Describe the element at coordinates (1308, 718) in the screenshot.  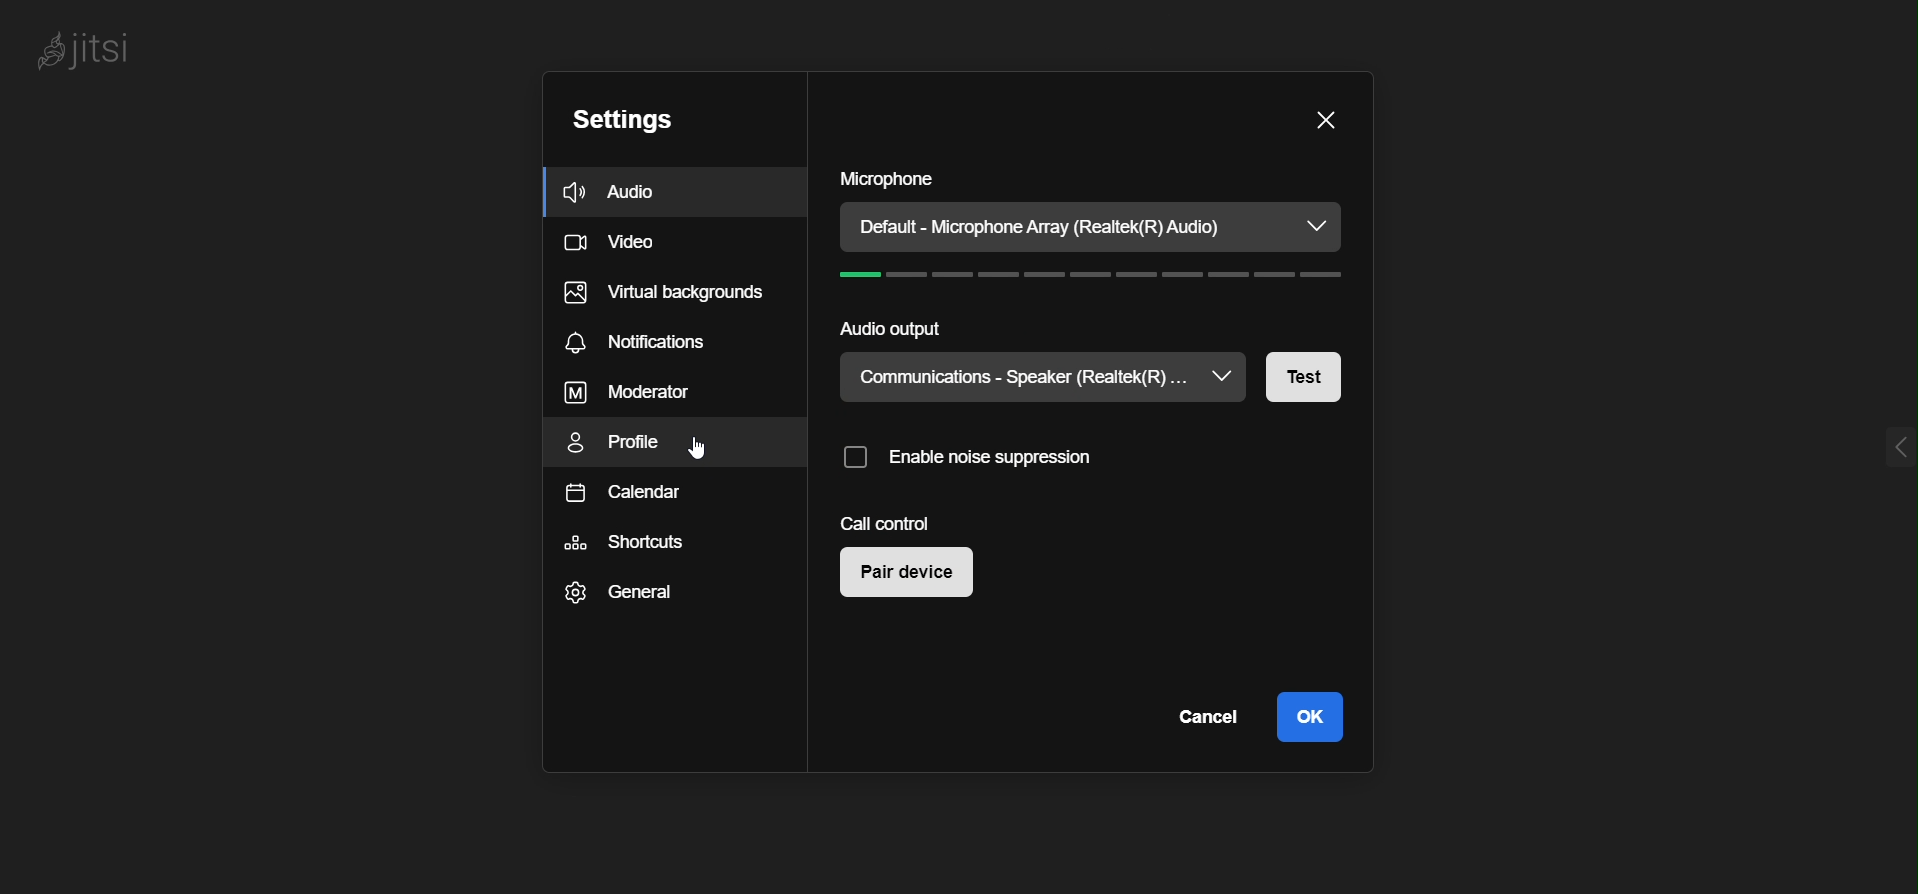
I see `ok` at that location.